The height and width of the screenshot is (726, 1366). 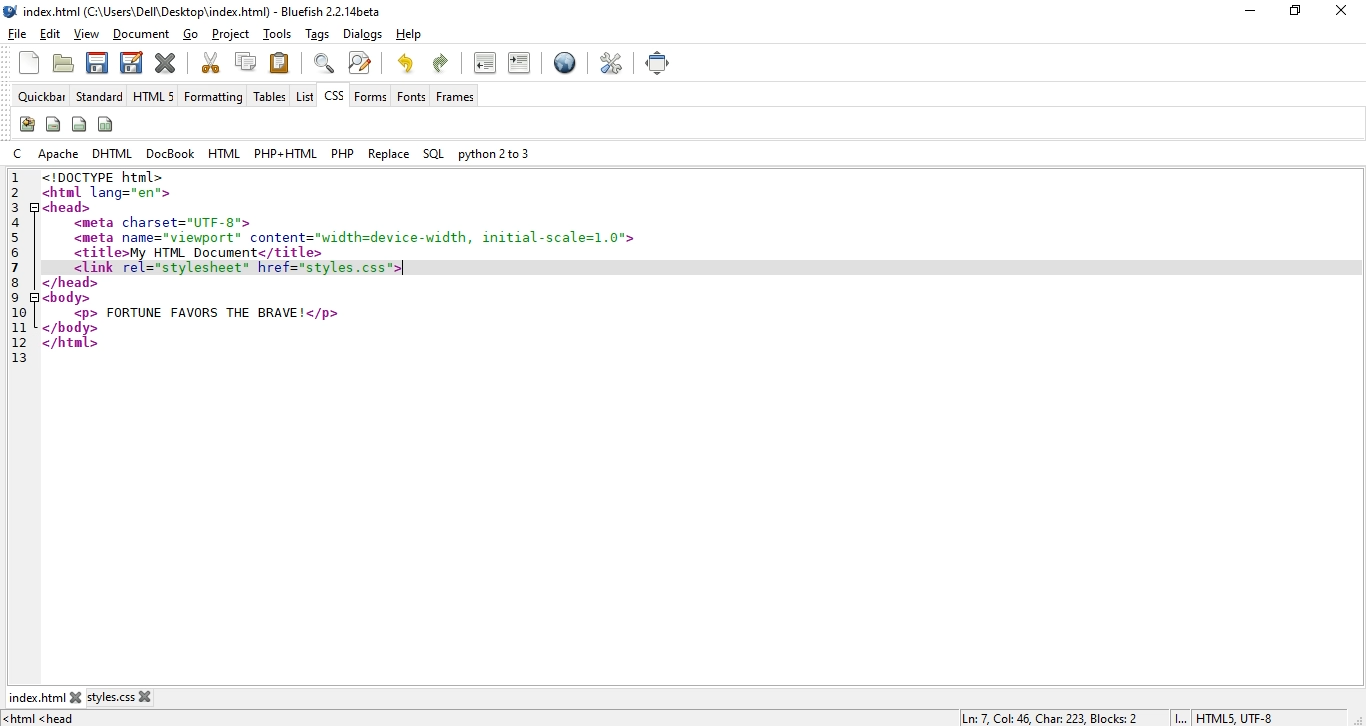 What do you see at coordinates (405, 62) in the screenshot?
I see `redo` at bounding box center [405, 62].